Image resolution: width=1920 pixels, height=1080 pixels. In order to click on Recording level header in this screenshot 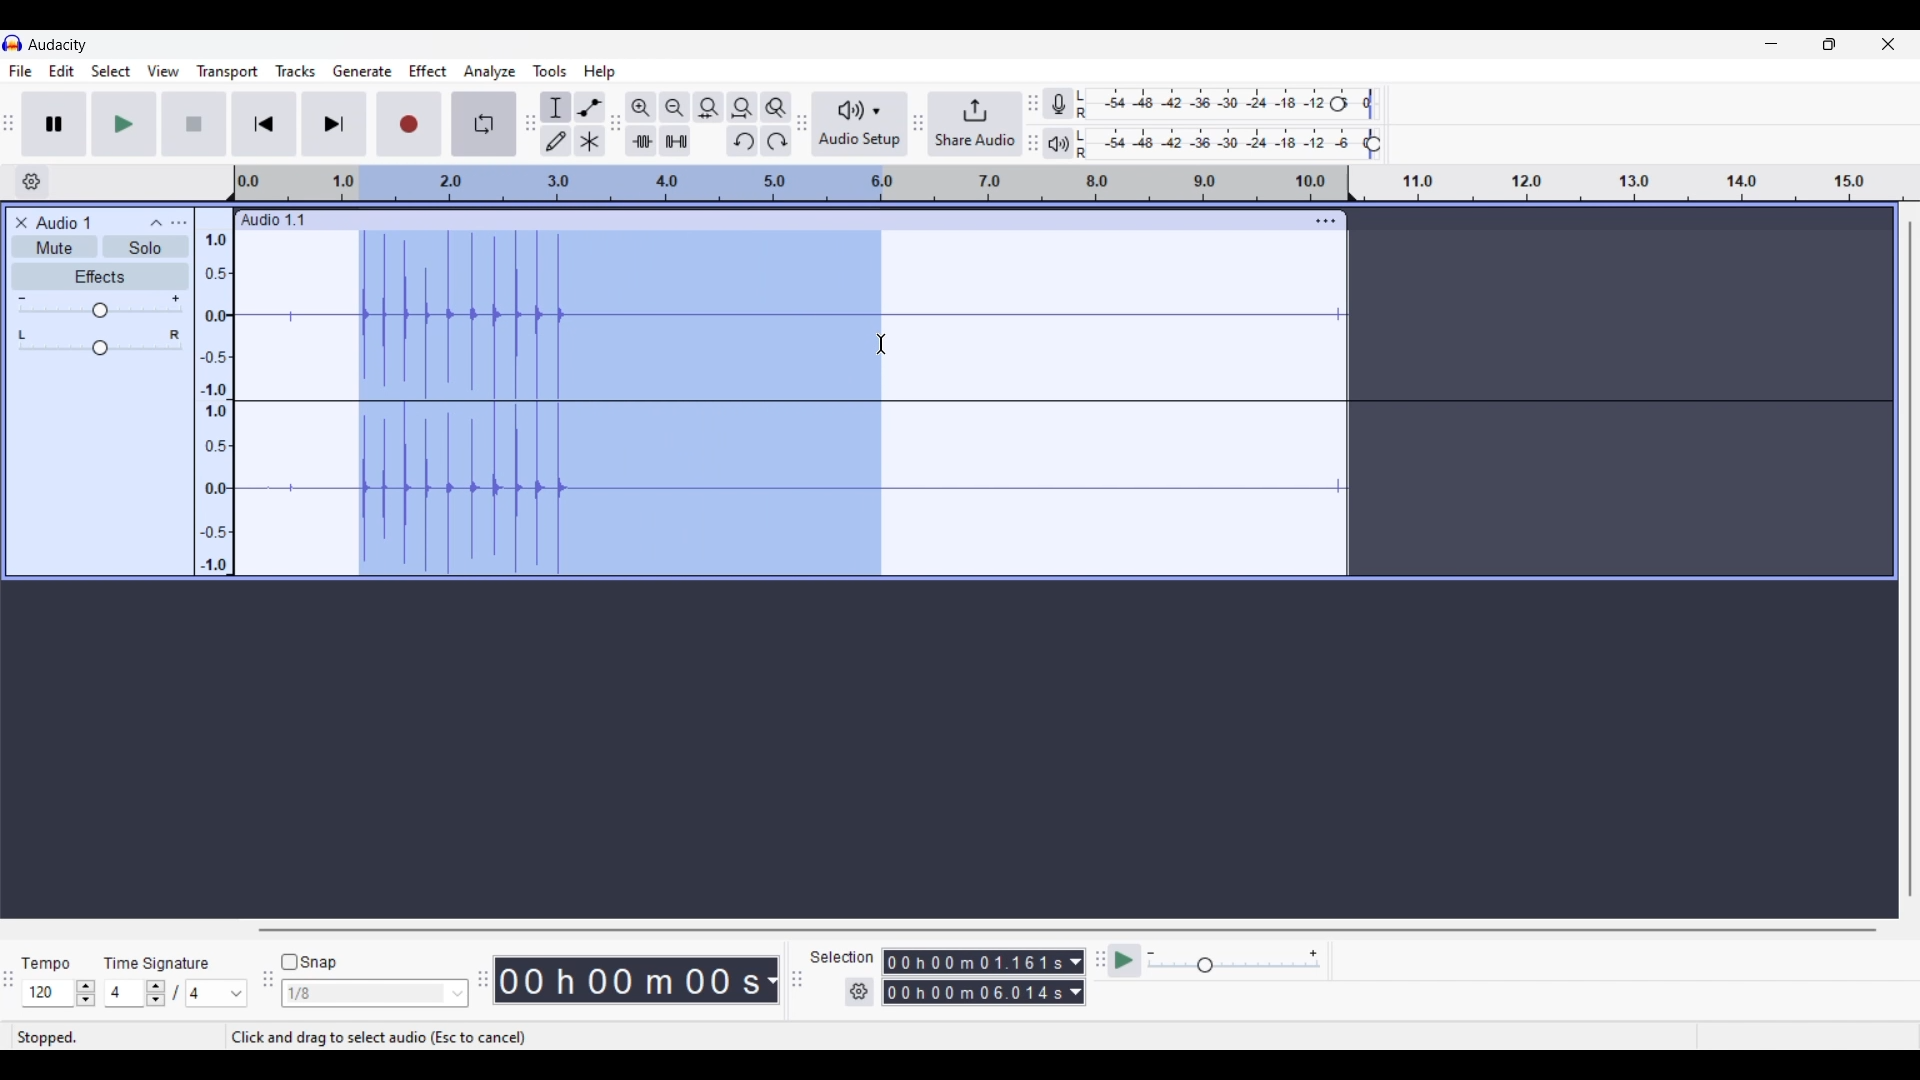, I will do `click(1338, 104)`.